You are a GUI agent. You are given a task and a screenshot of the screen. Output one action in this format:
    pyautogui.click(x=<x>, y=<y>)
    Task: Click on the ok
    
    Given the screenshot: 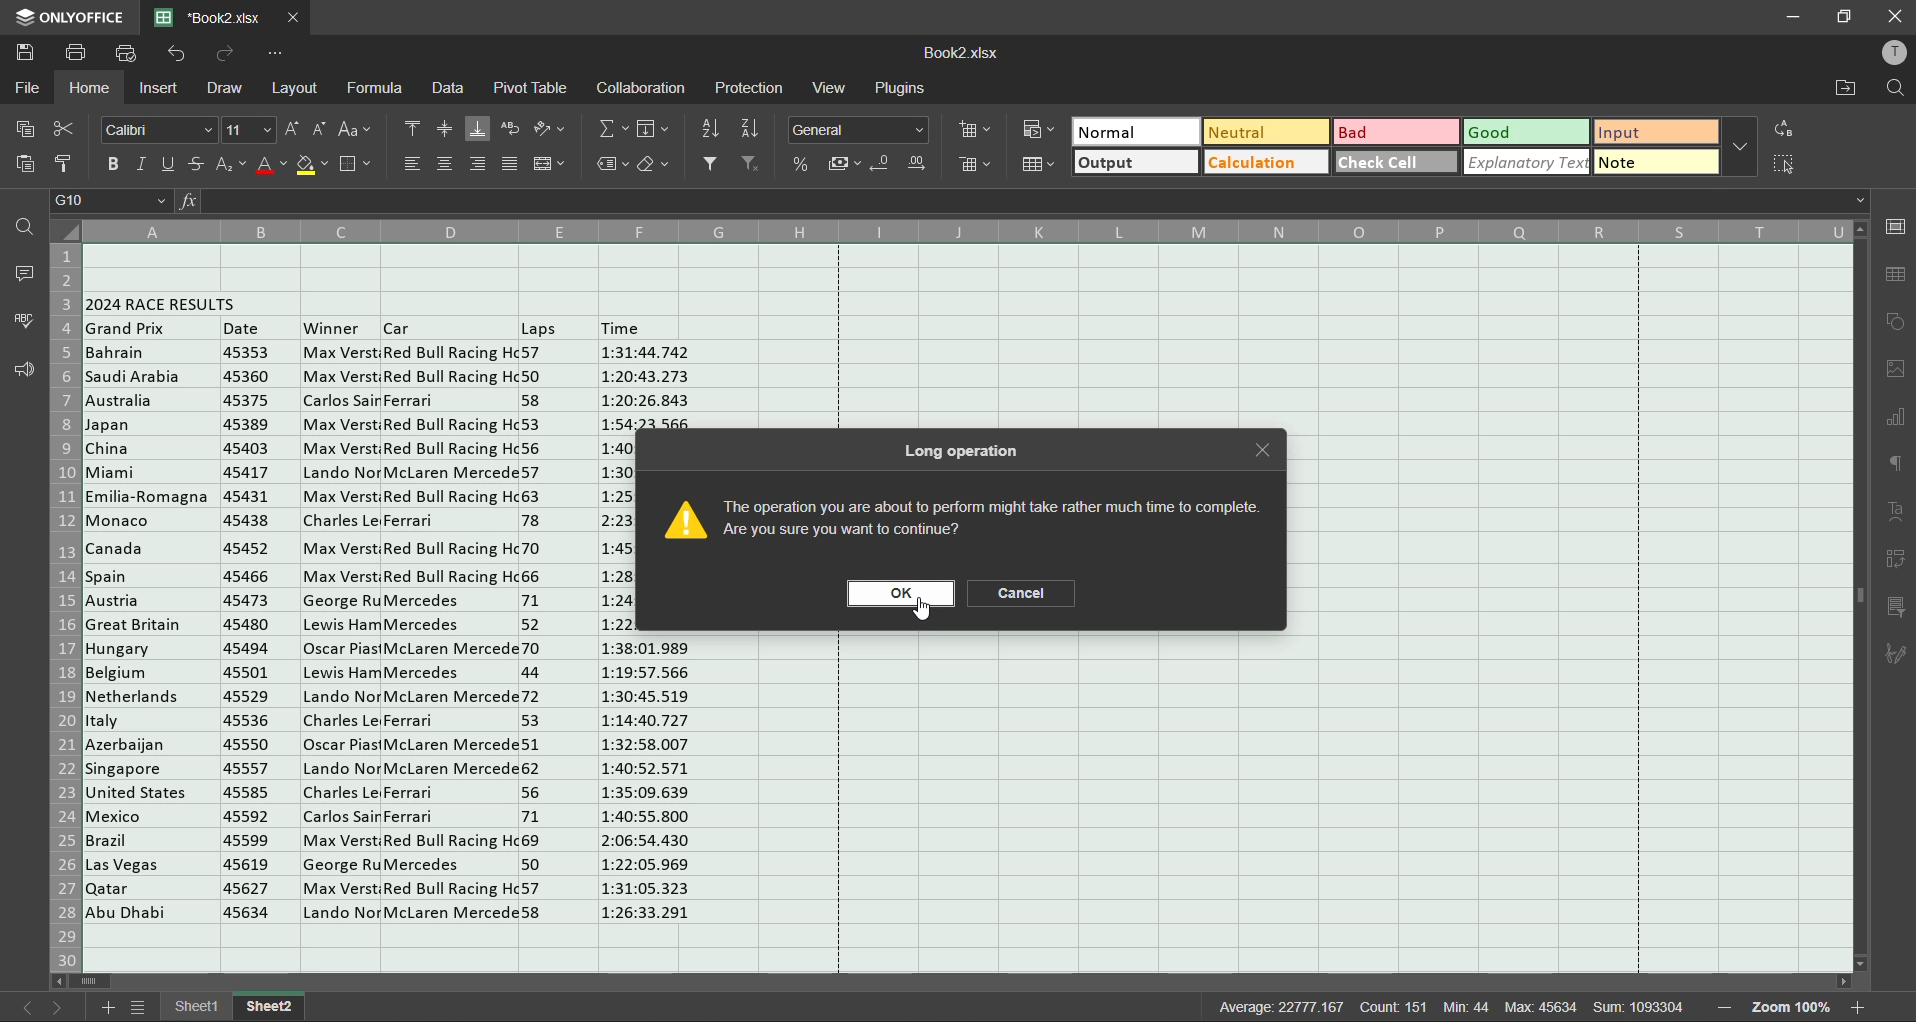 What is the action you would take?
    pyautogui.click(x=903, y=592)
    